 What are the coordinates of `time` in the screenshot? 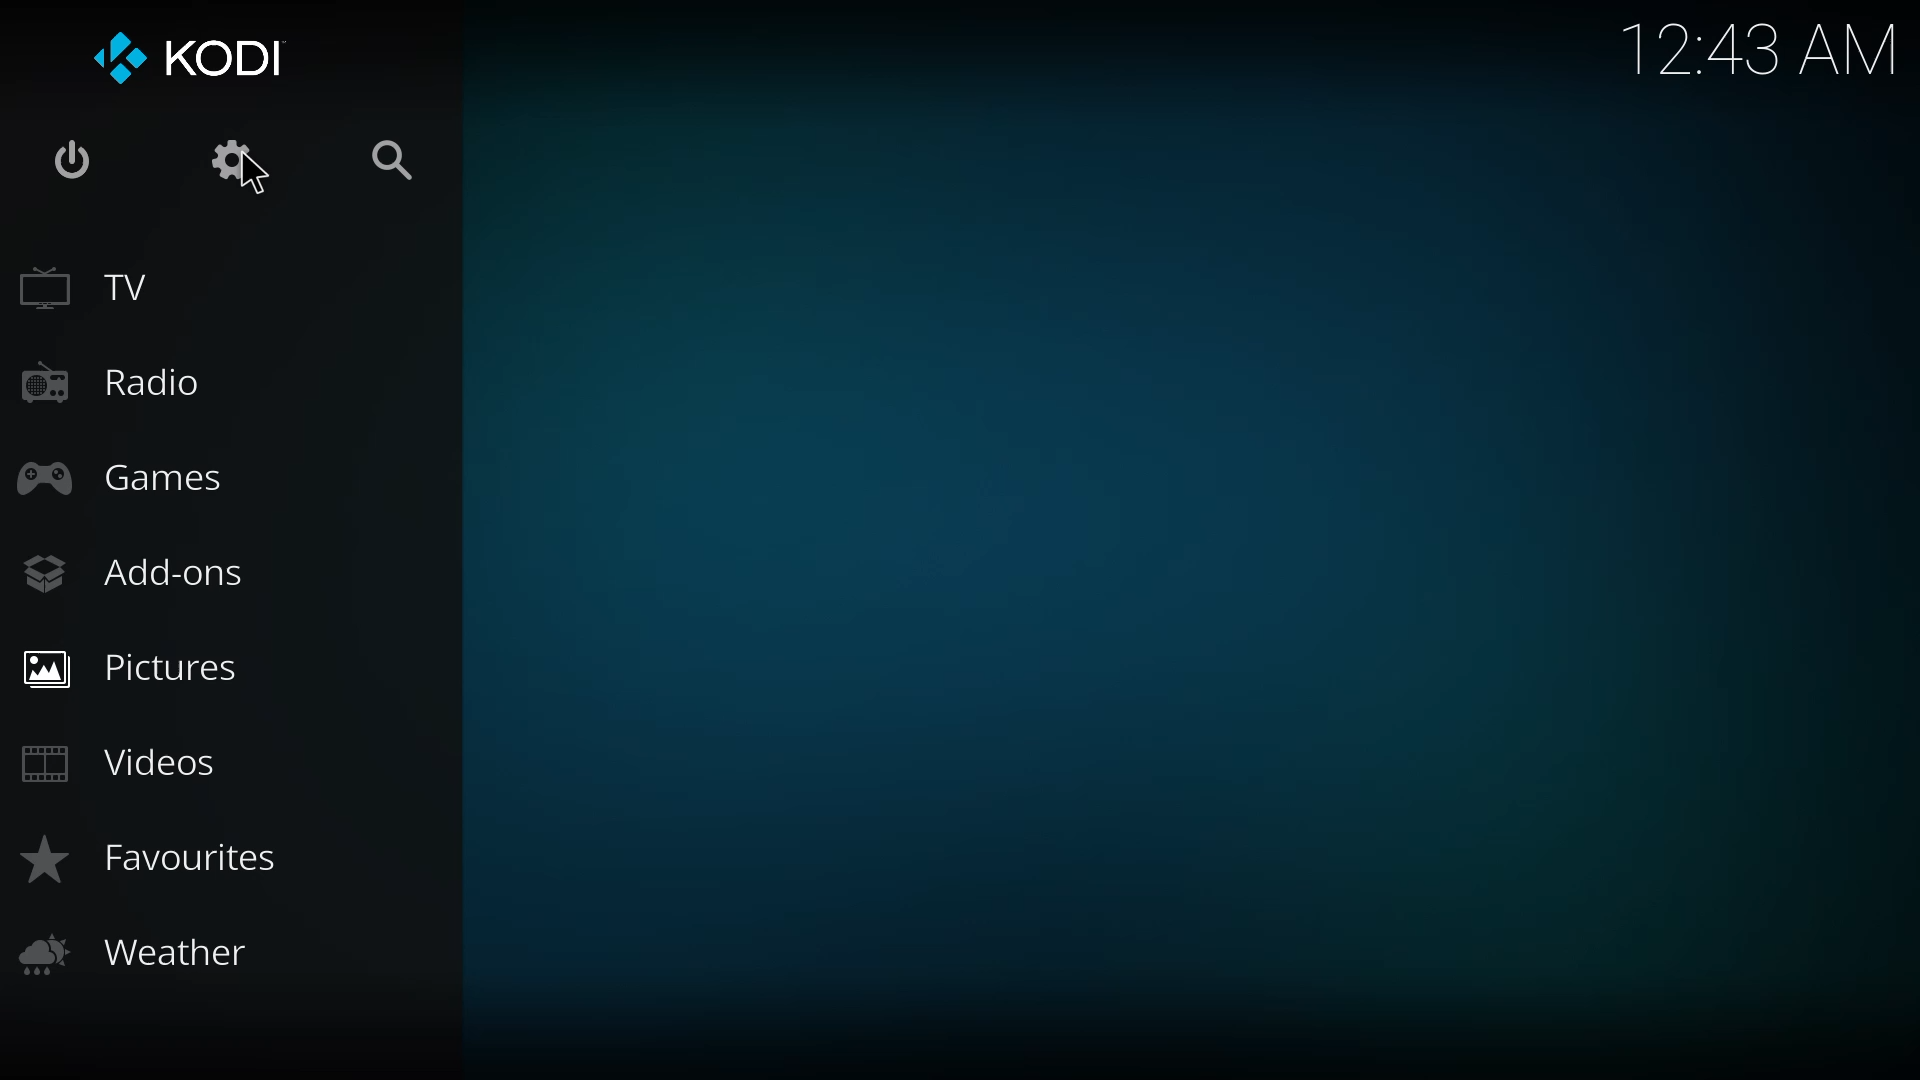 It's located at (1762, 49).